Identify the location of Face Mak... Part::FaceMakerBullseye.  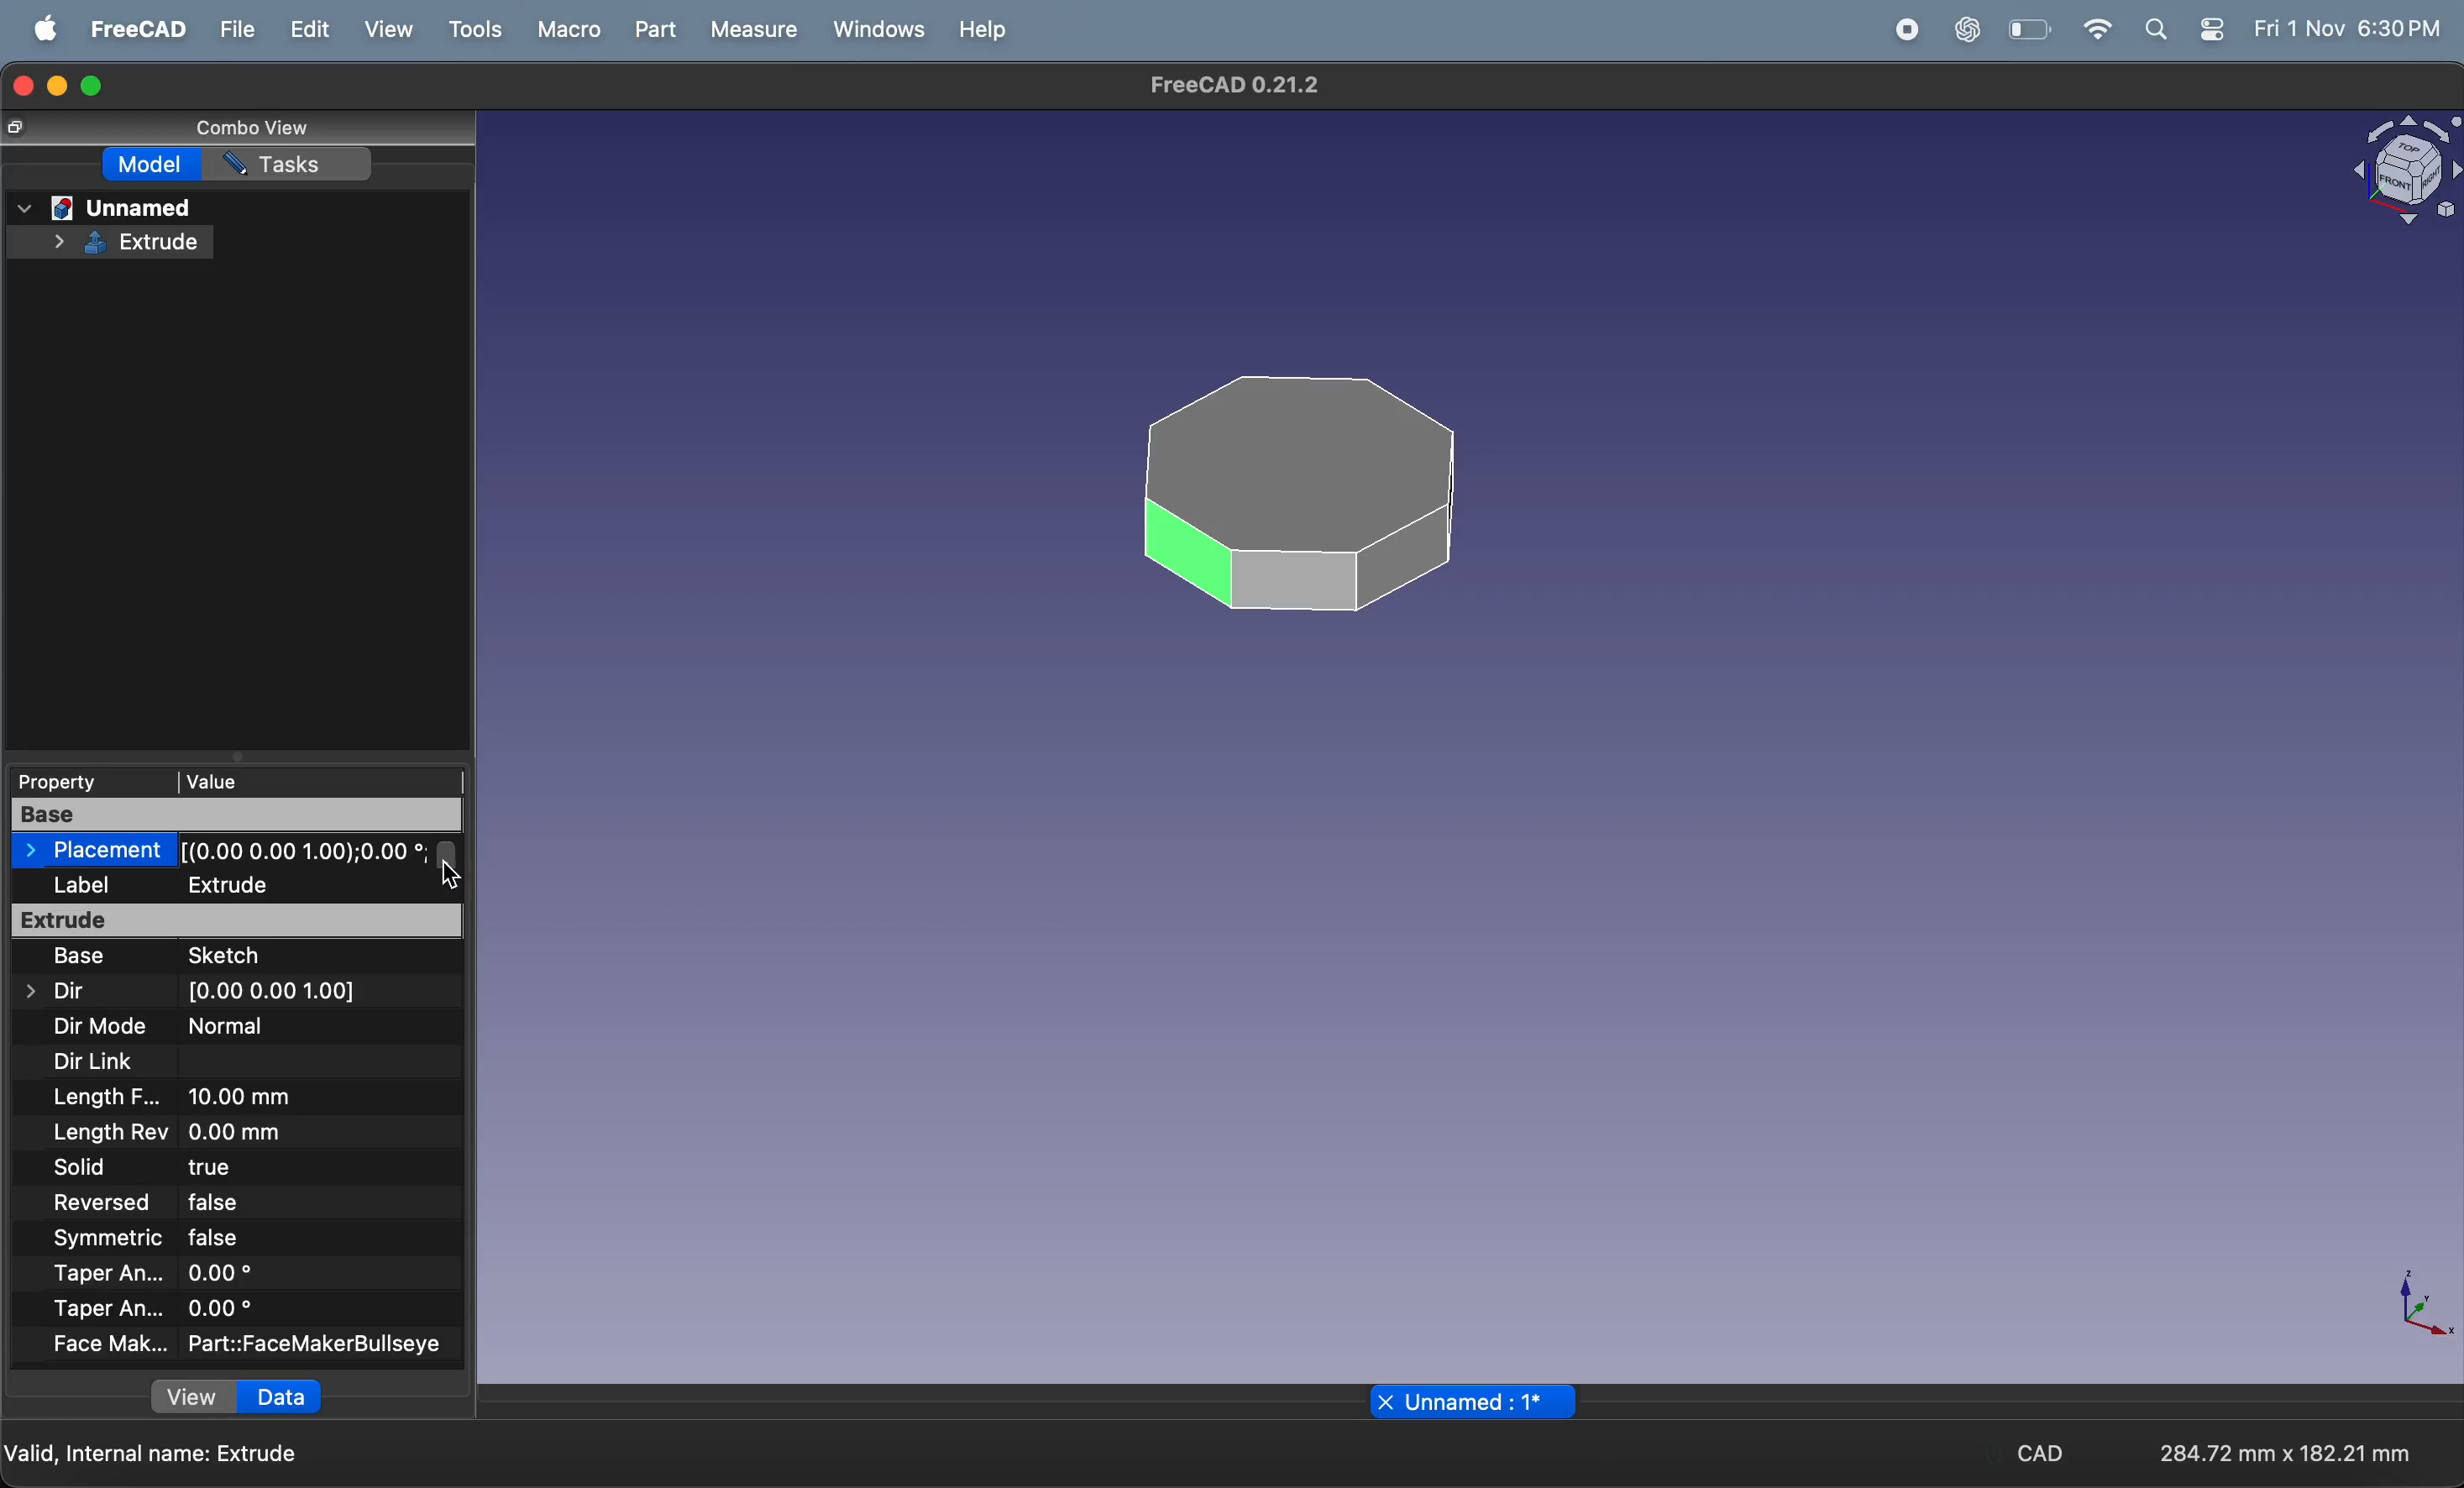
(268, 1349).